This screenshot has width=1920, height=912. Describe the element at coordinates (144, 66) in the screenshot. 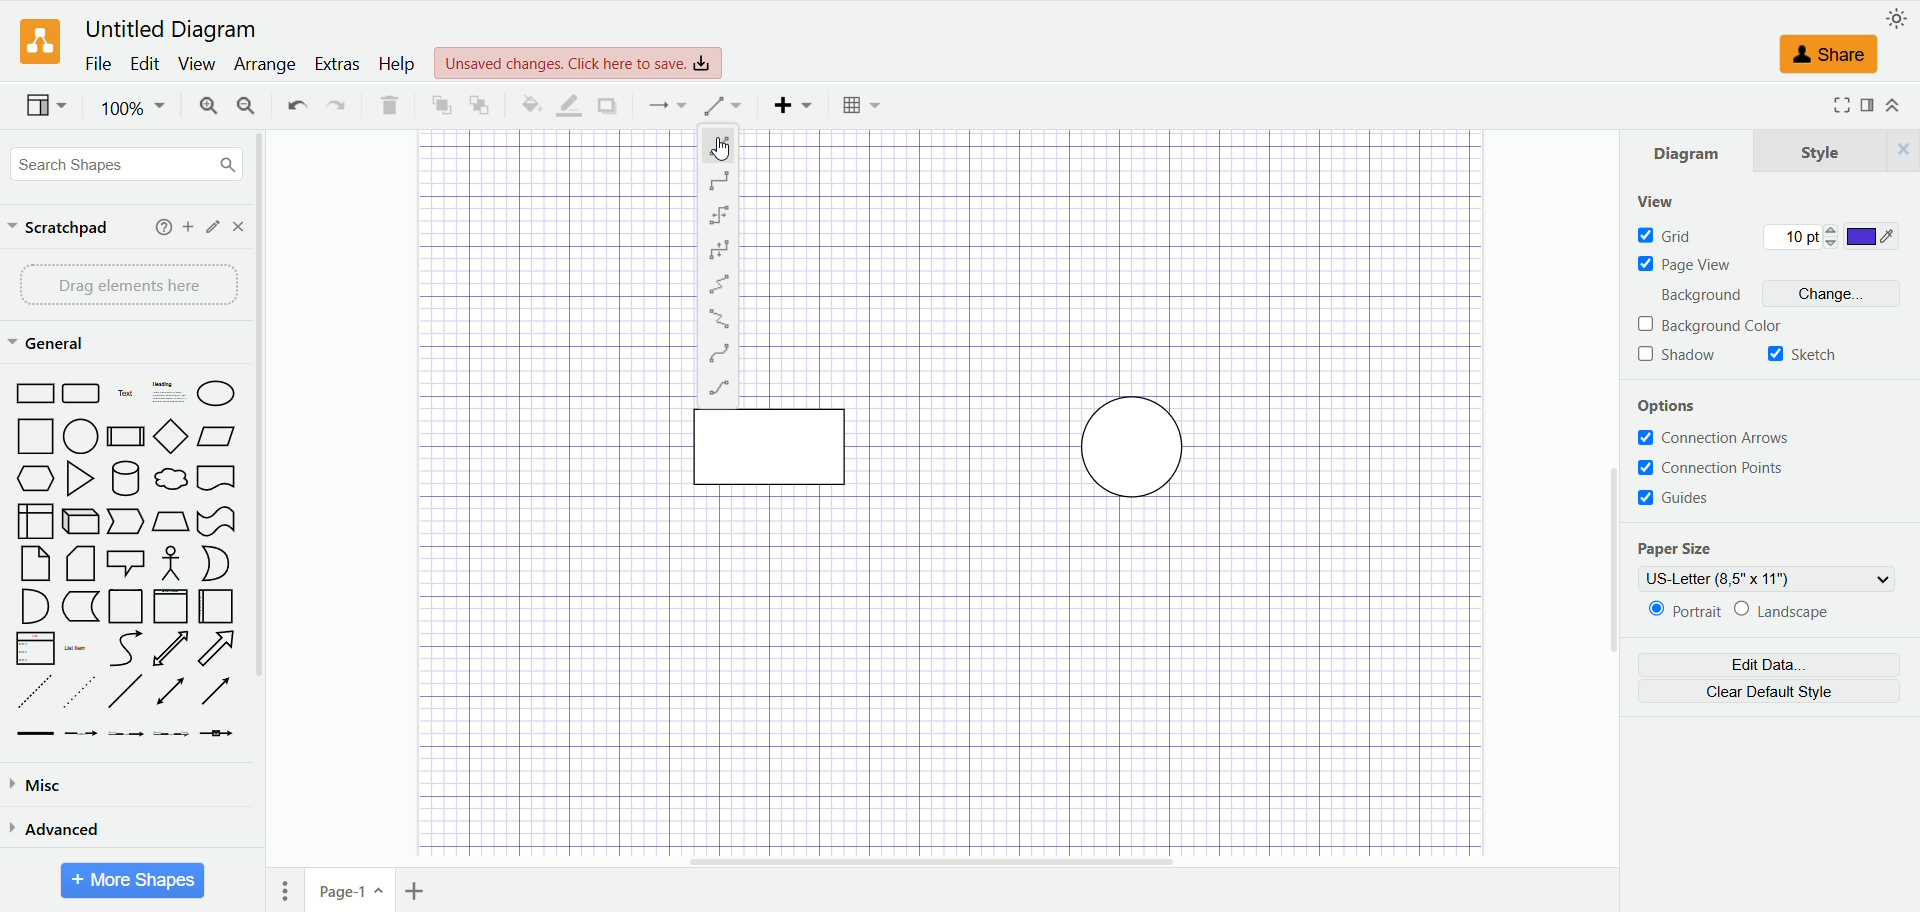

I see `edit` at that location.